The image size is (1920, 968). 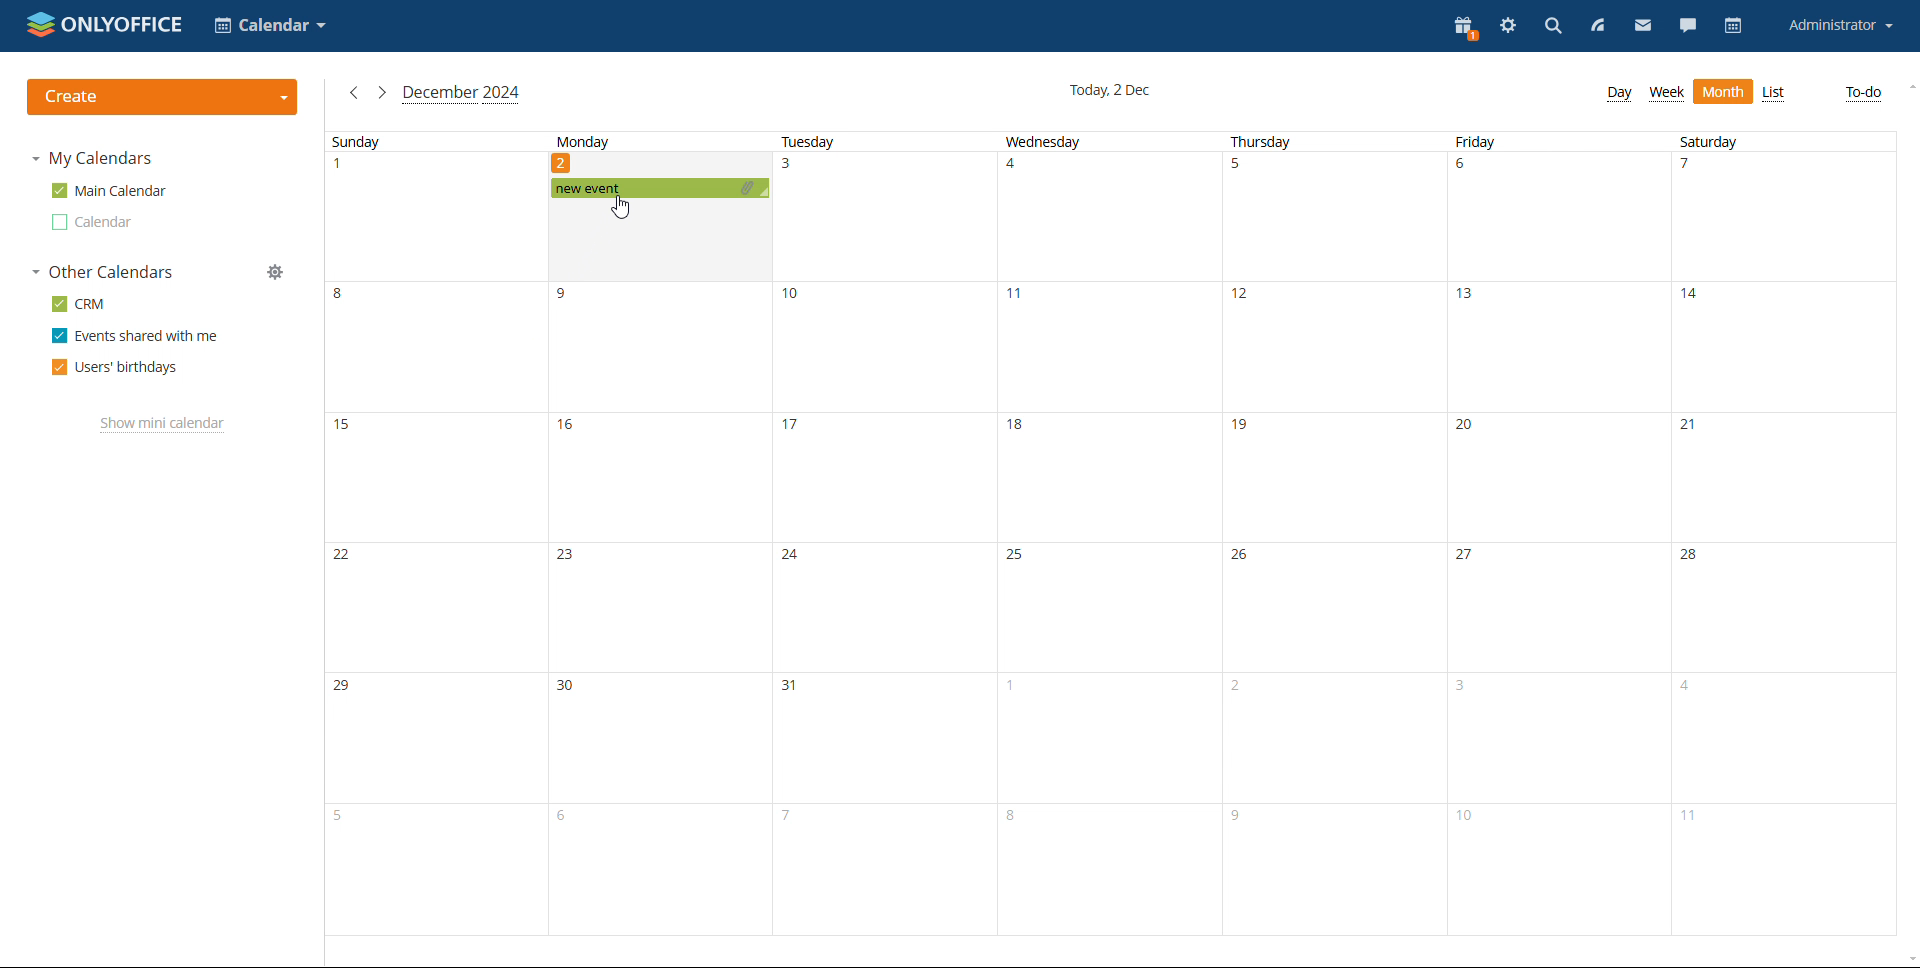 I want to click on ONLYOFFICE, so click(x=105, y=24).